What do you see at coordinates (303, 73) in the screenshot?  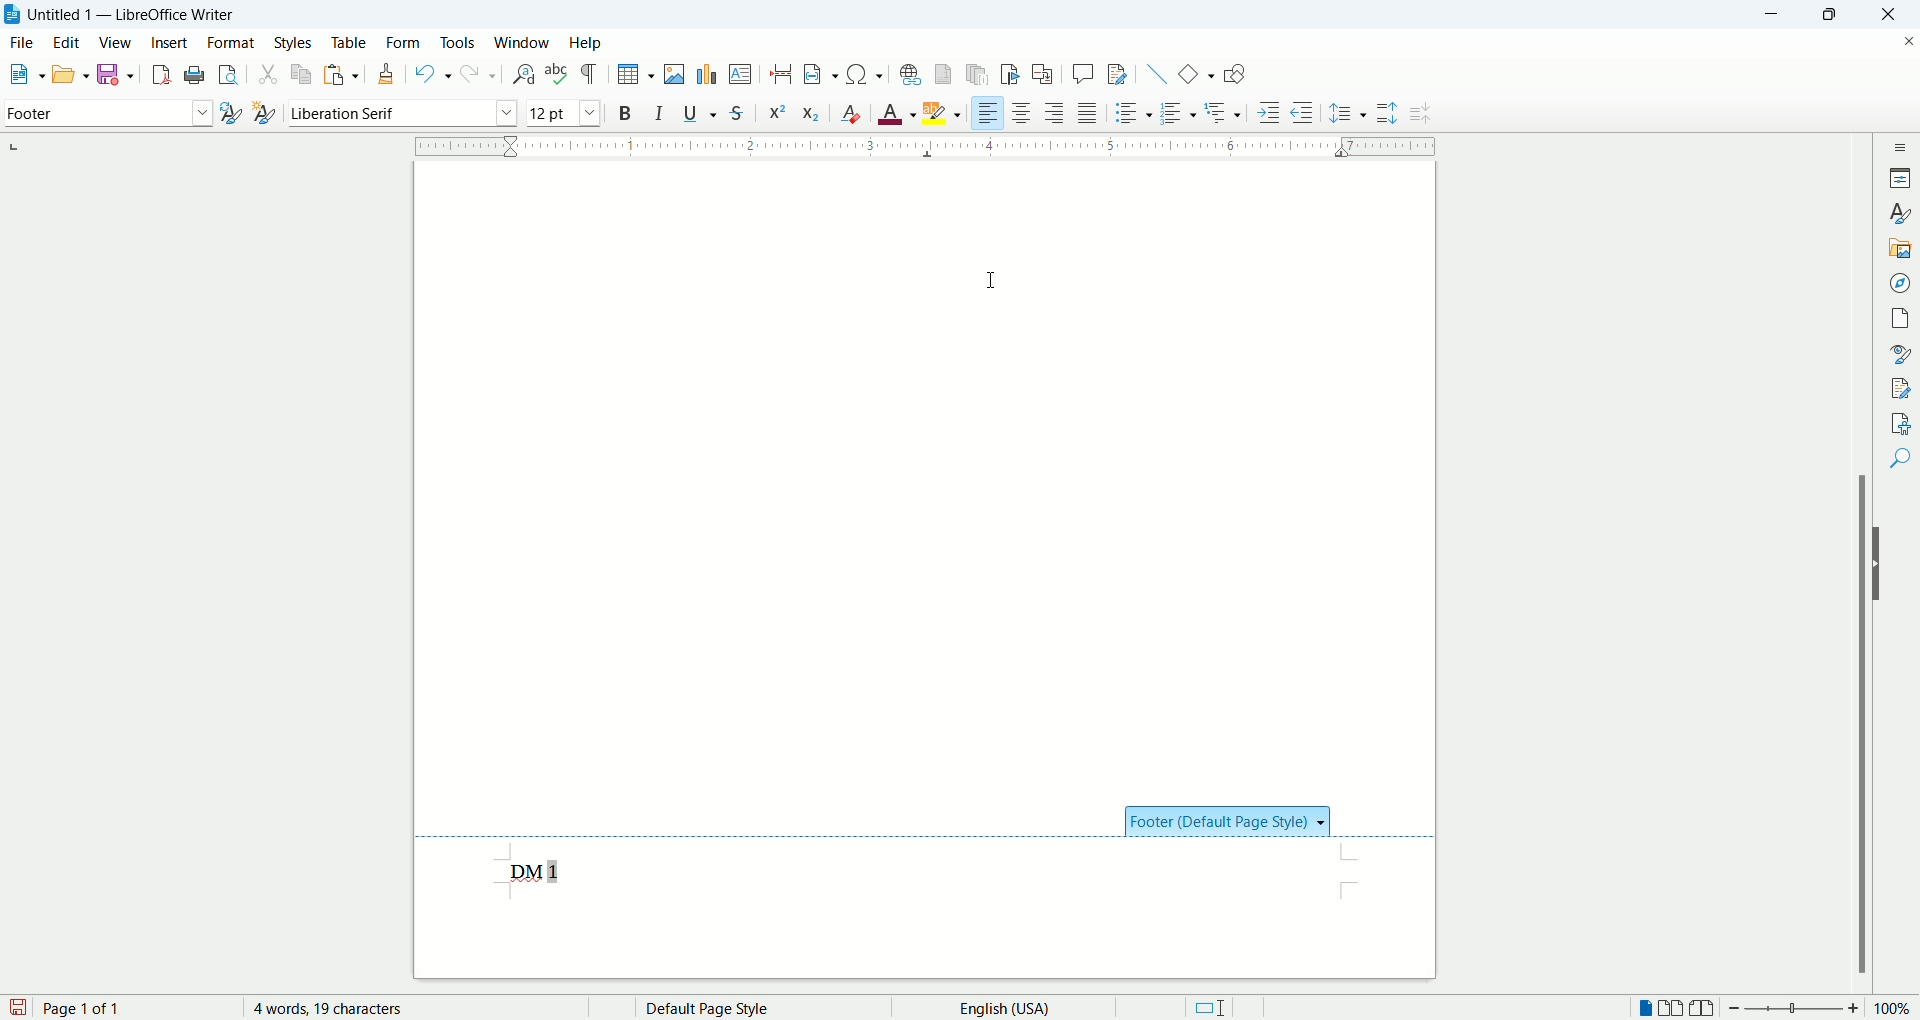 I see `copy` at bounding box center [303, 73].